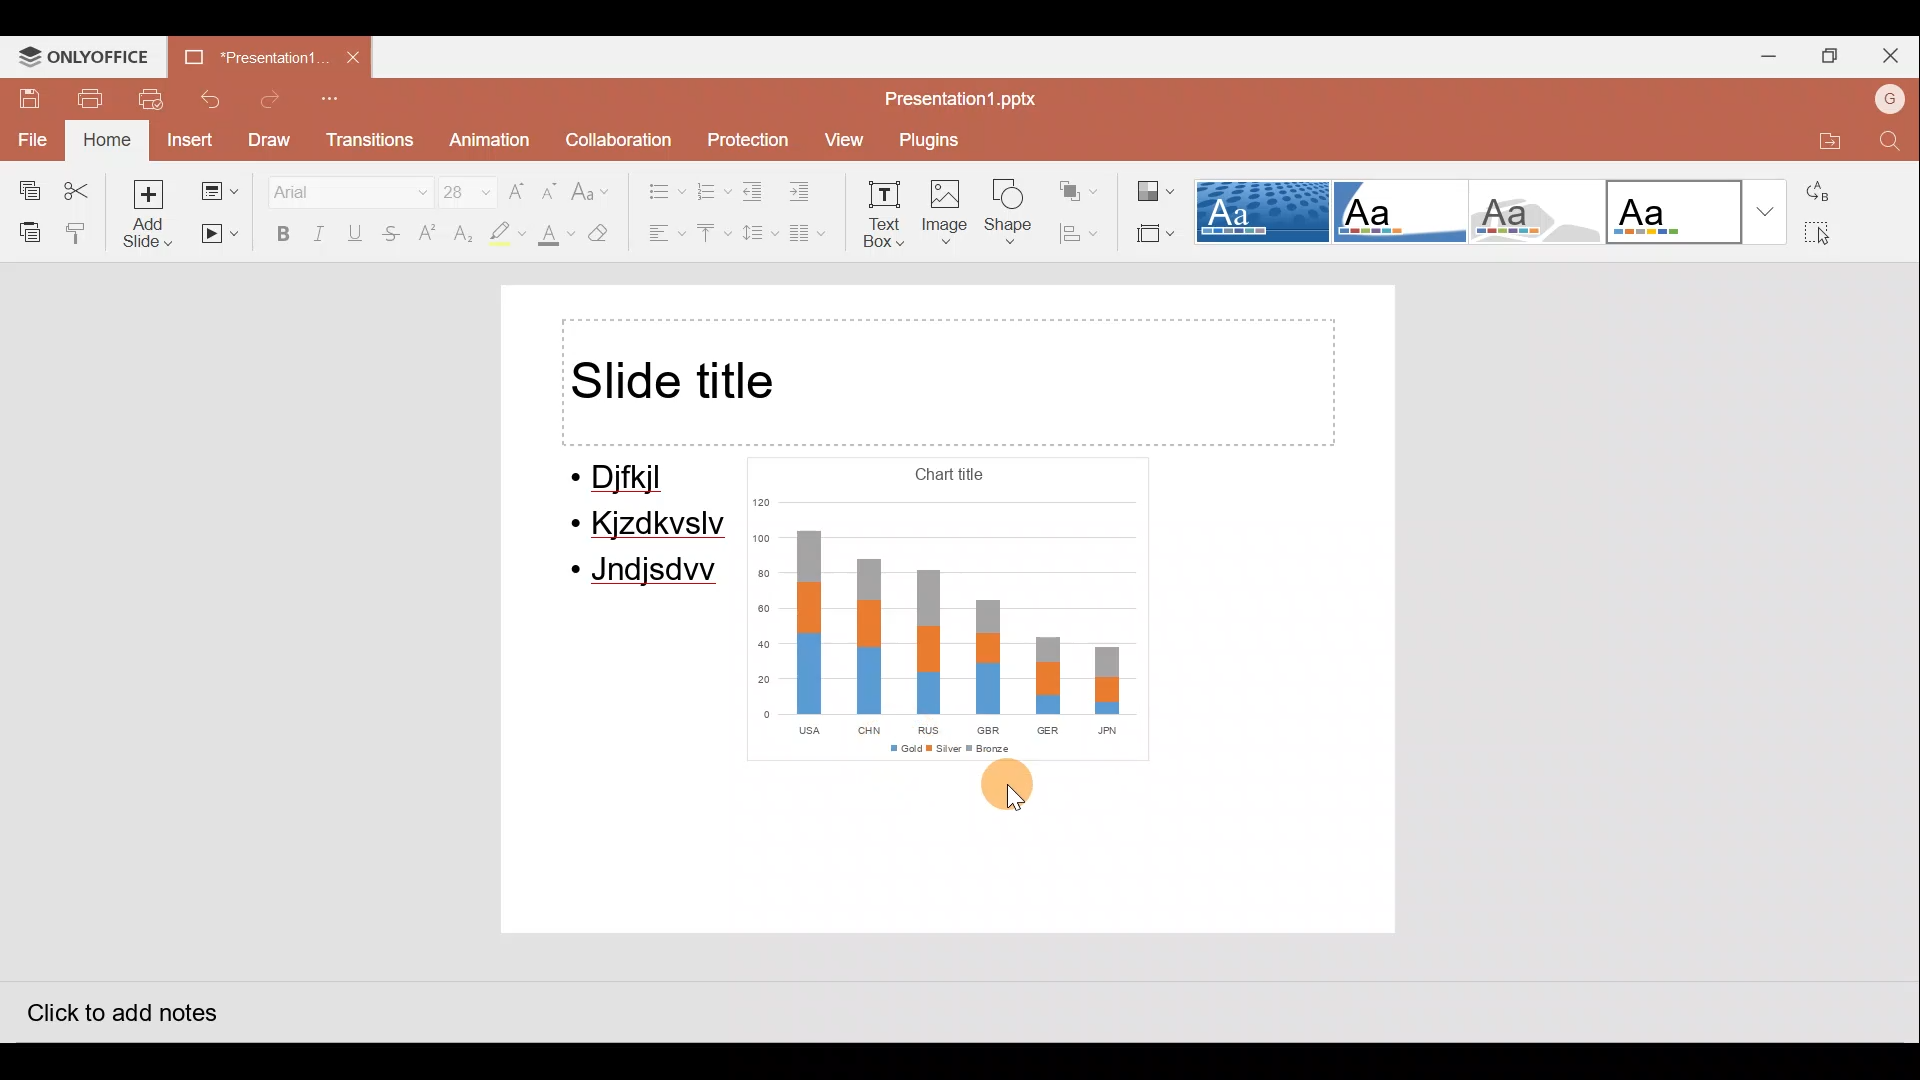 Image resolution: width=1920 pixels, height=1080 pixels. I want to click on Quick print, so click(155, 100).